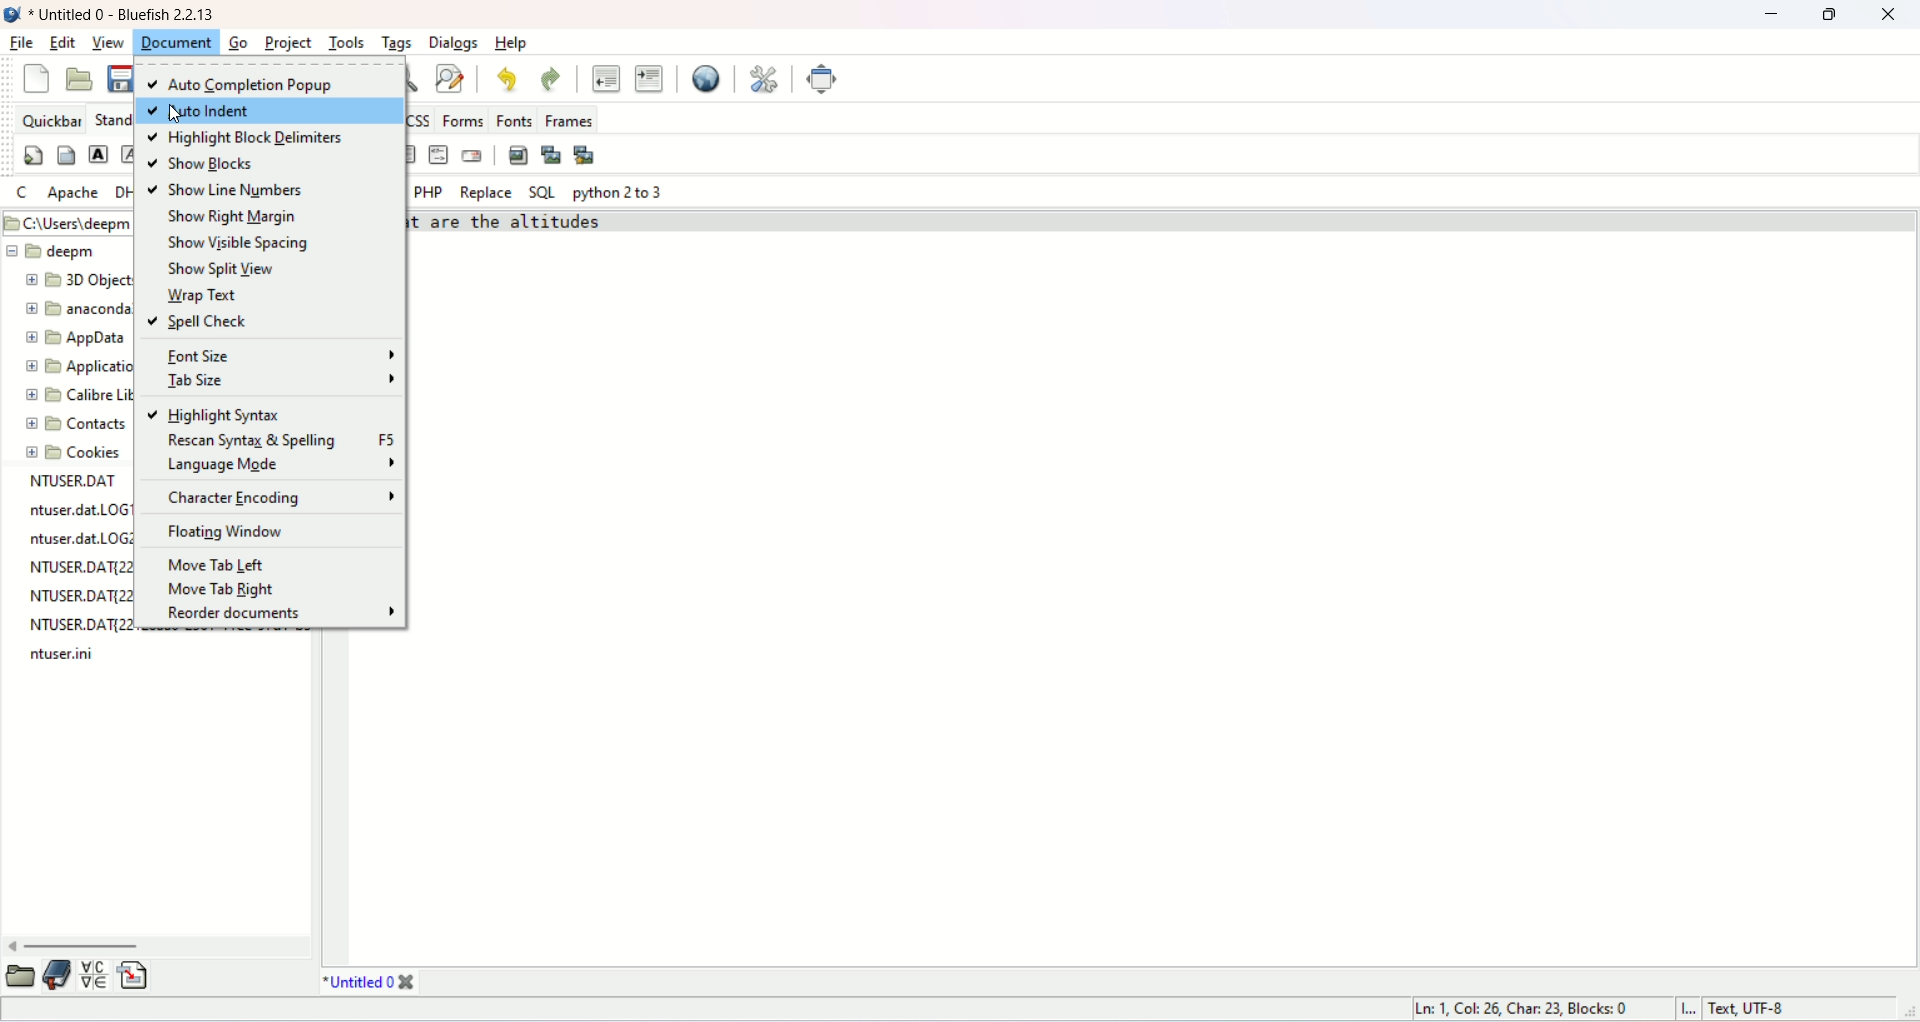 This screenshot has width=1920, height=1022. What do you see at coordinates (1888, 15) in the screenshot?
I see `close` at bounding box center [1888, 15].